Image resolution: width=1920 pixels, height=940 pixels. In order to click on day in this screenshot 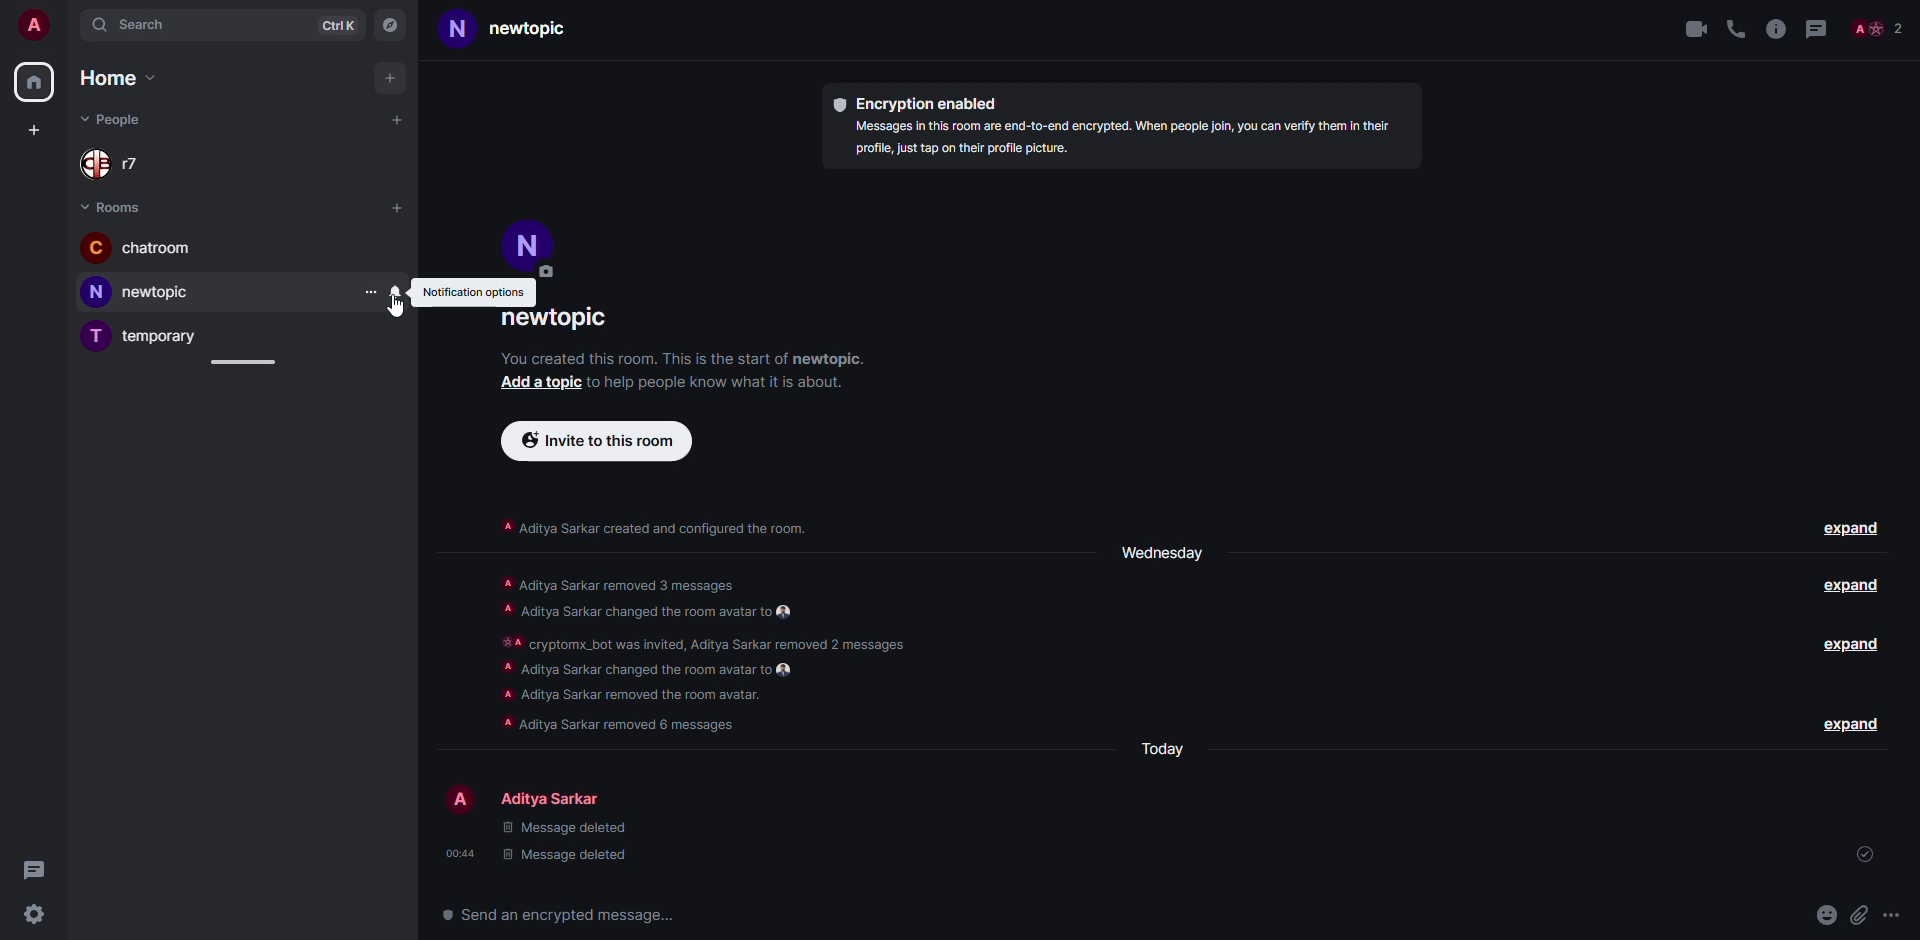, I will do `click(1162, 554)`.